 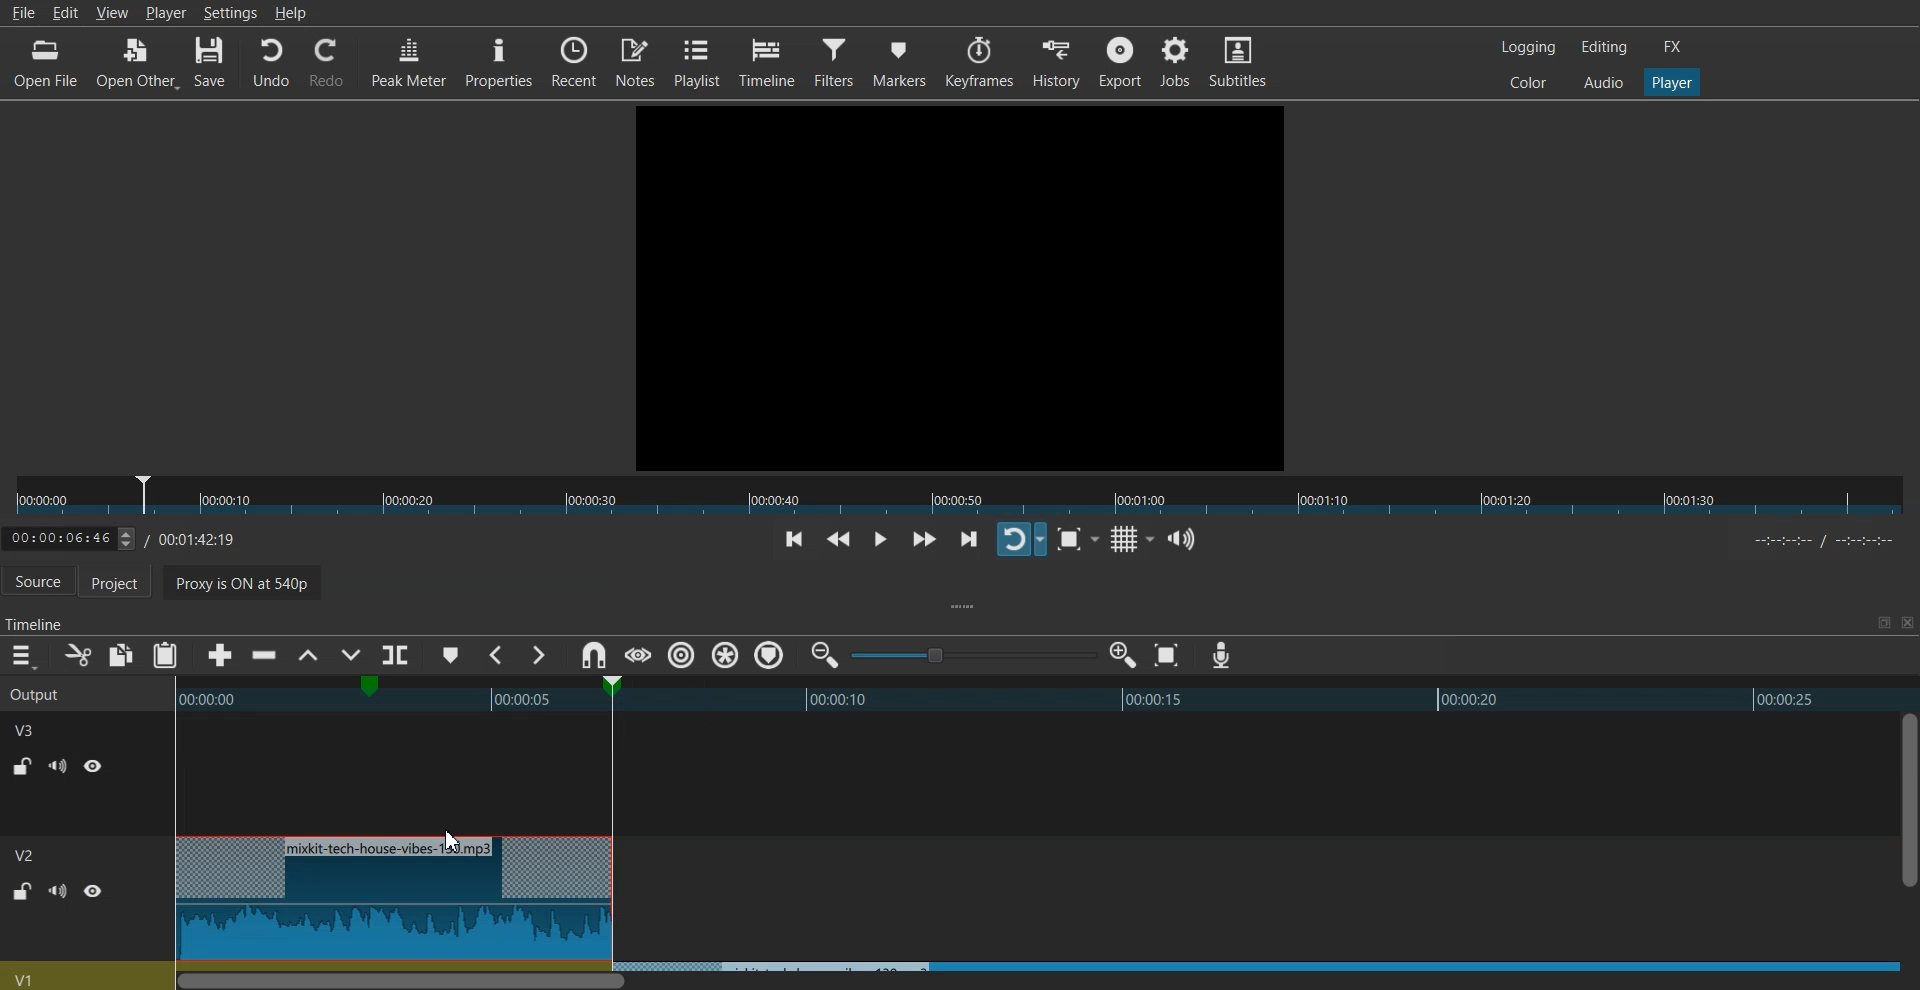 I want to click on Ripple, so click(x=682, y=655).